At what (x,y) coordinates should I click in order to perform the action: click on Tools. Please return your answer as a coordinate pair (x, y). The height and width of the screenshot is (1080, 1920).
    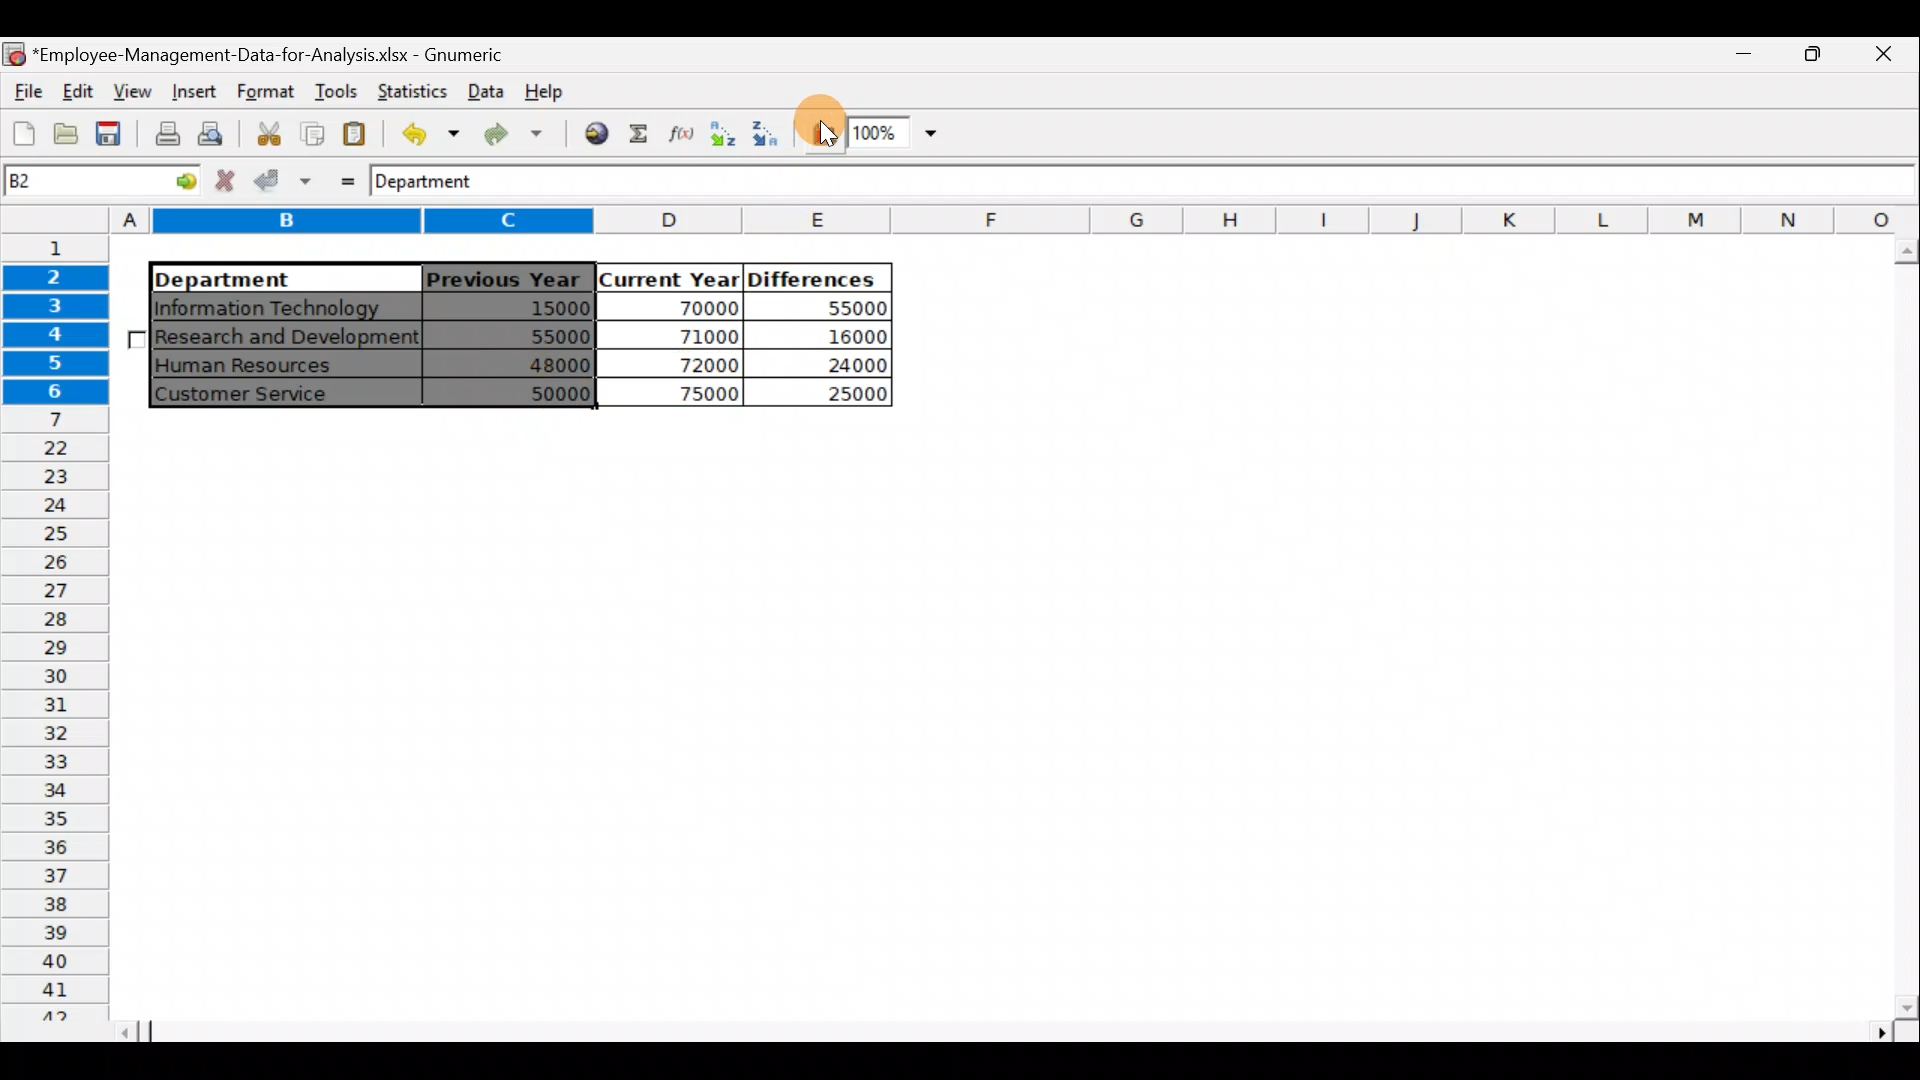
    Looking at the image, I should click on (331, 90).